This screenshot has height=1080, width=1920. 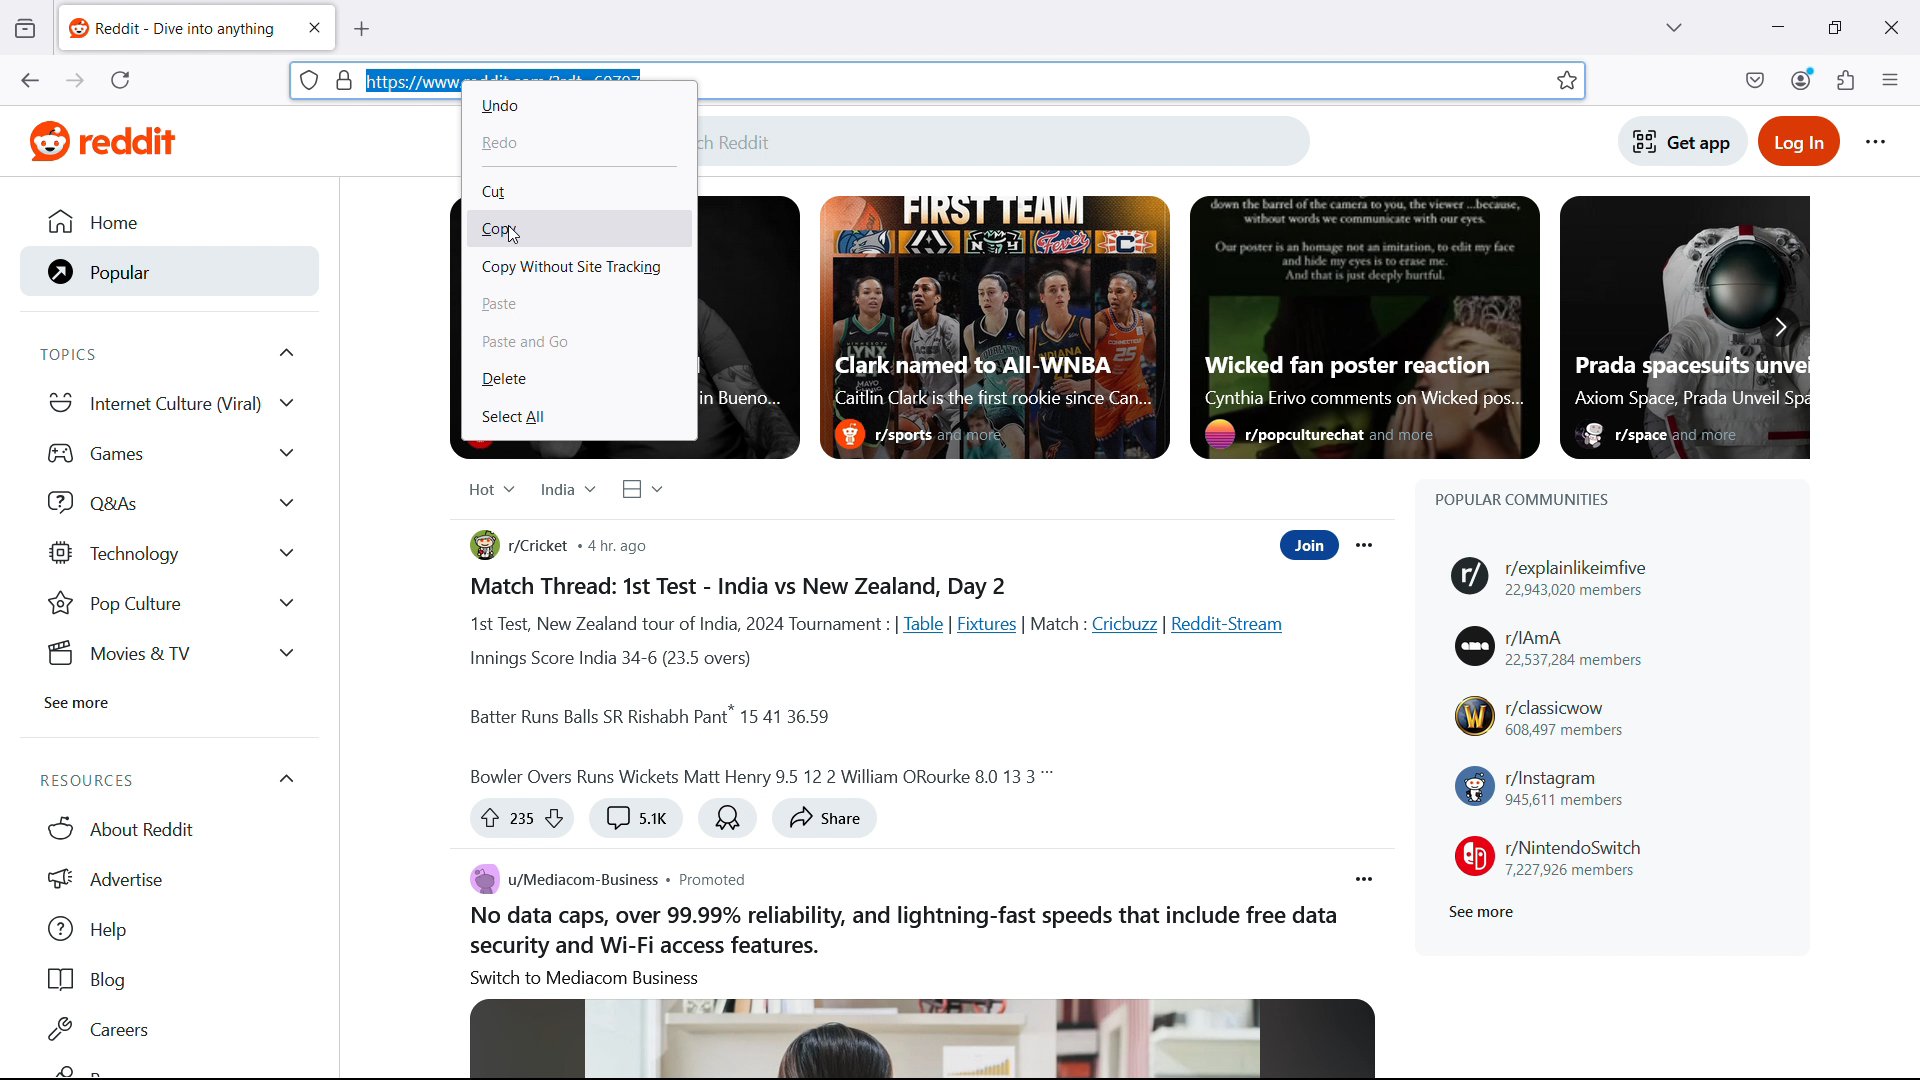 I want to click on r/classicwow, so click(x=1541, y=717).